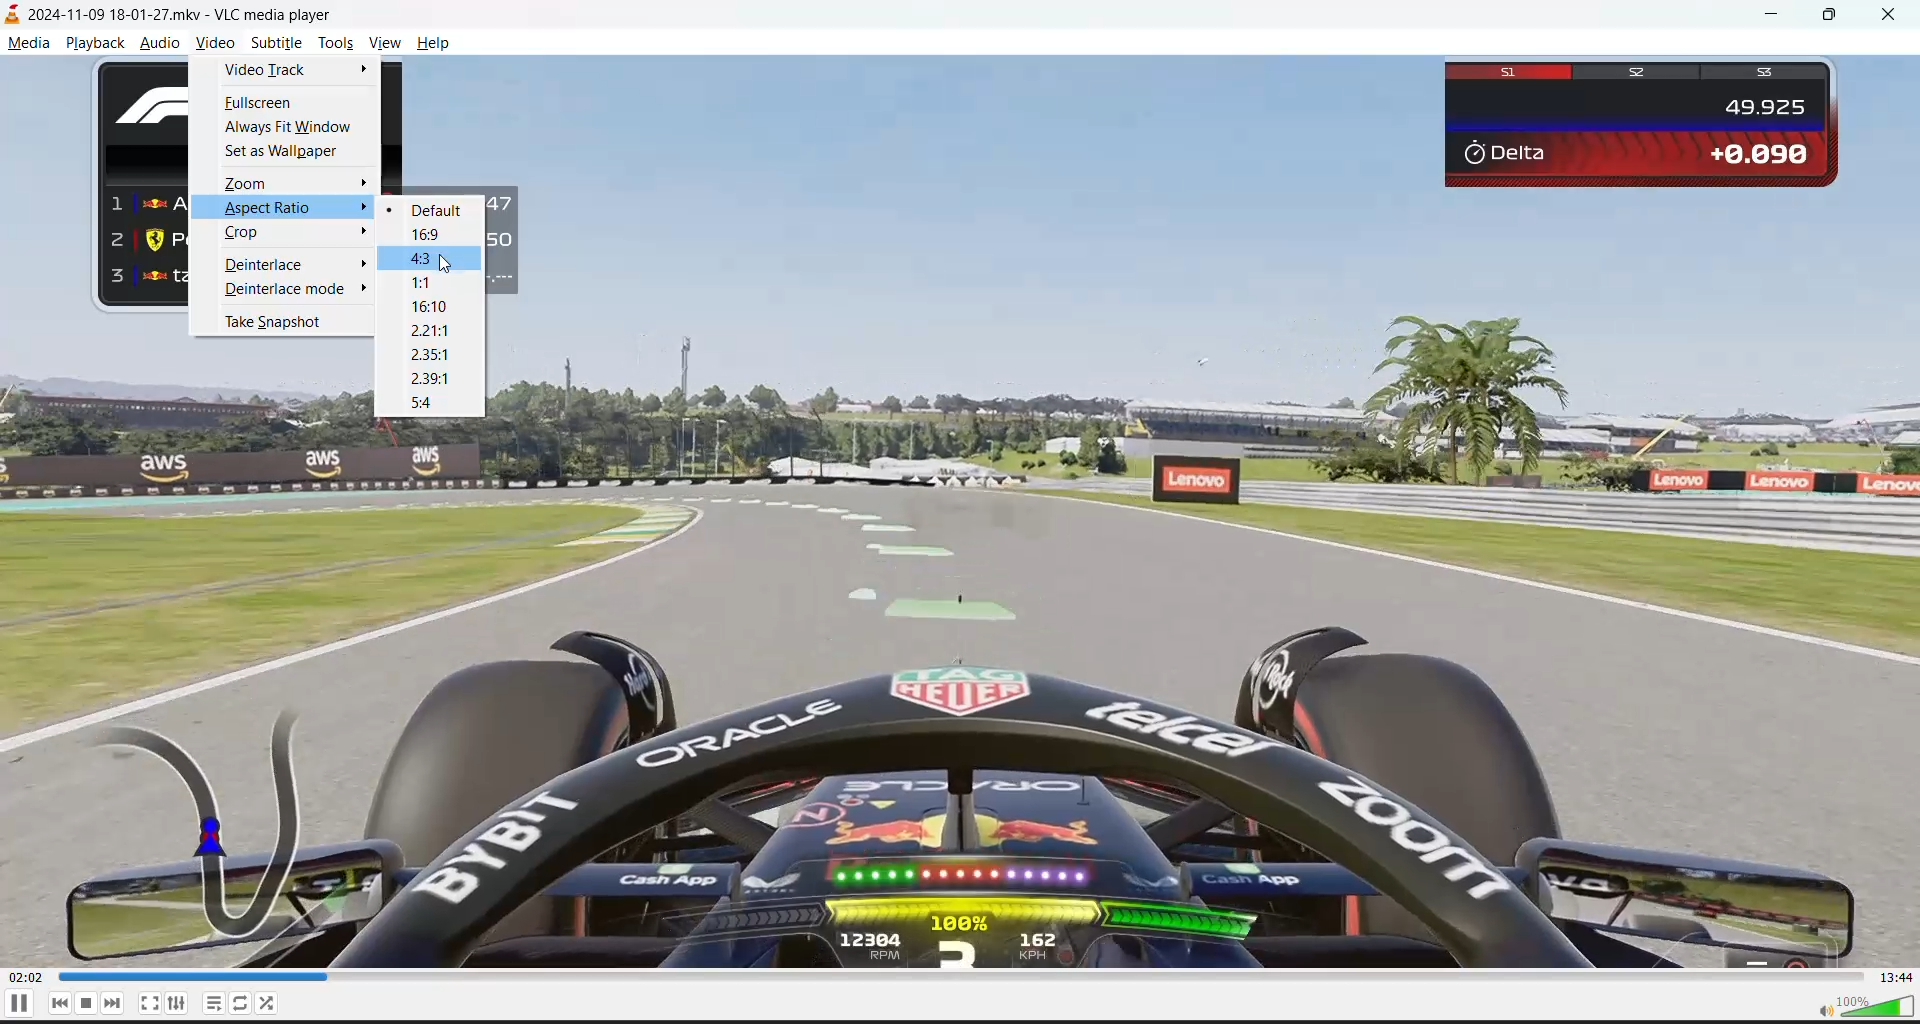  What do you see at coordinates (288, 289) in the screenshot?
I see `deinterlace mode` at bounding box center [288, 289].